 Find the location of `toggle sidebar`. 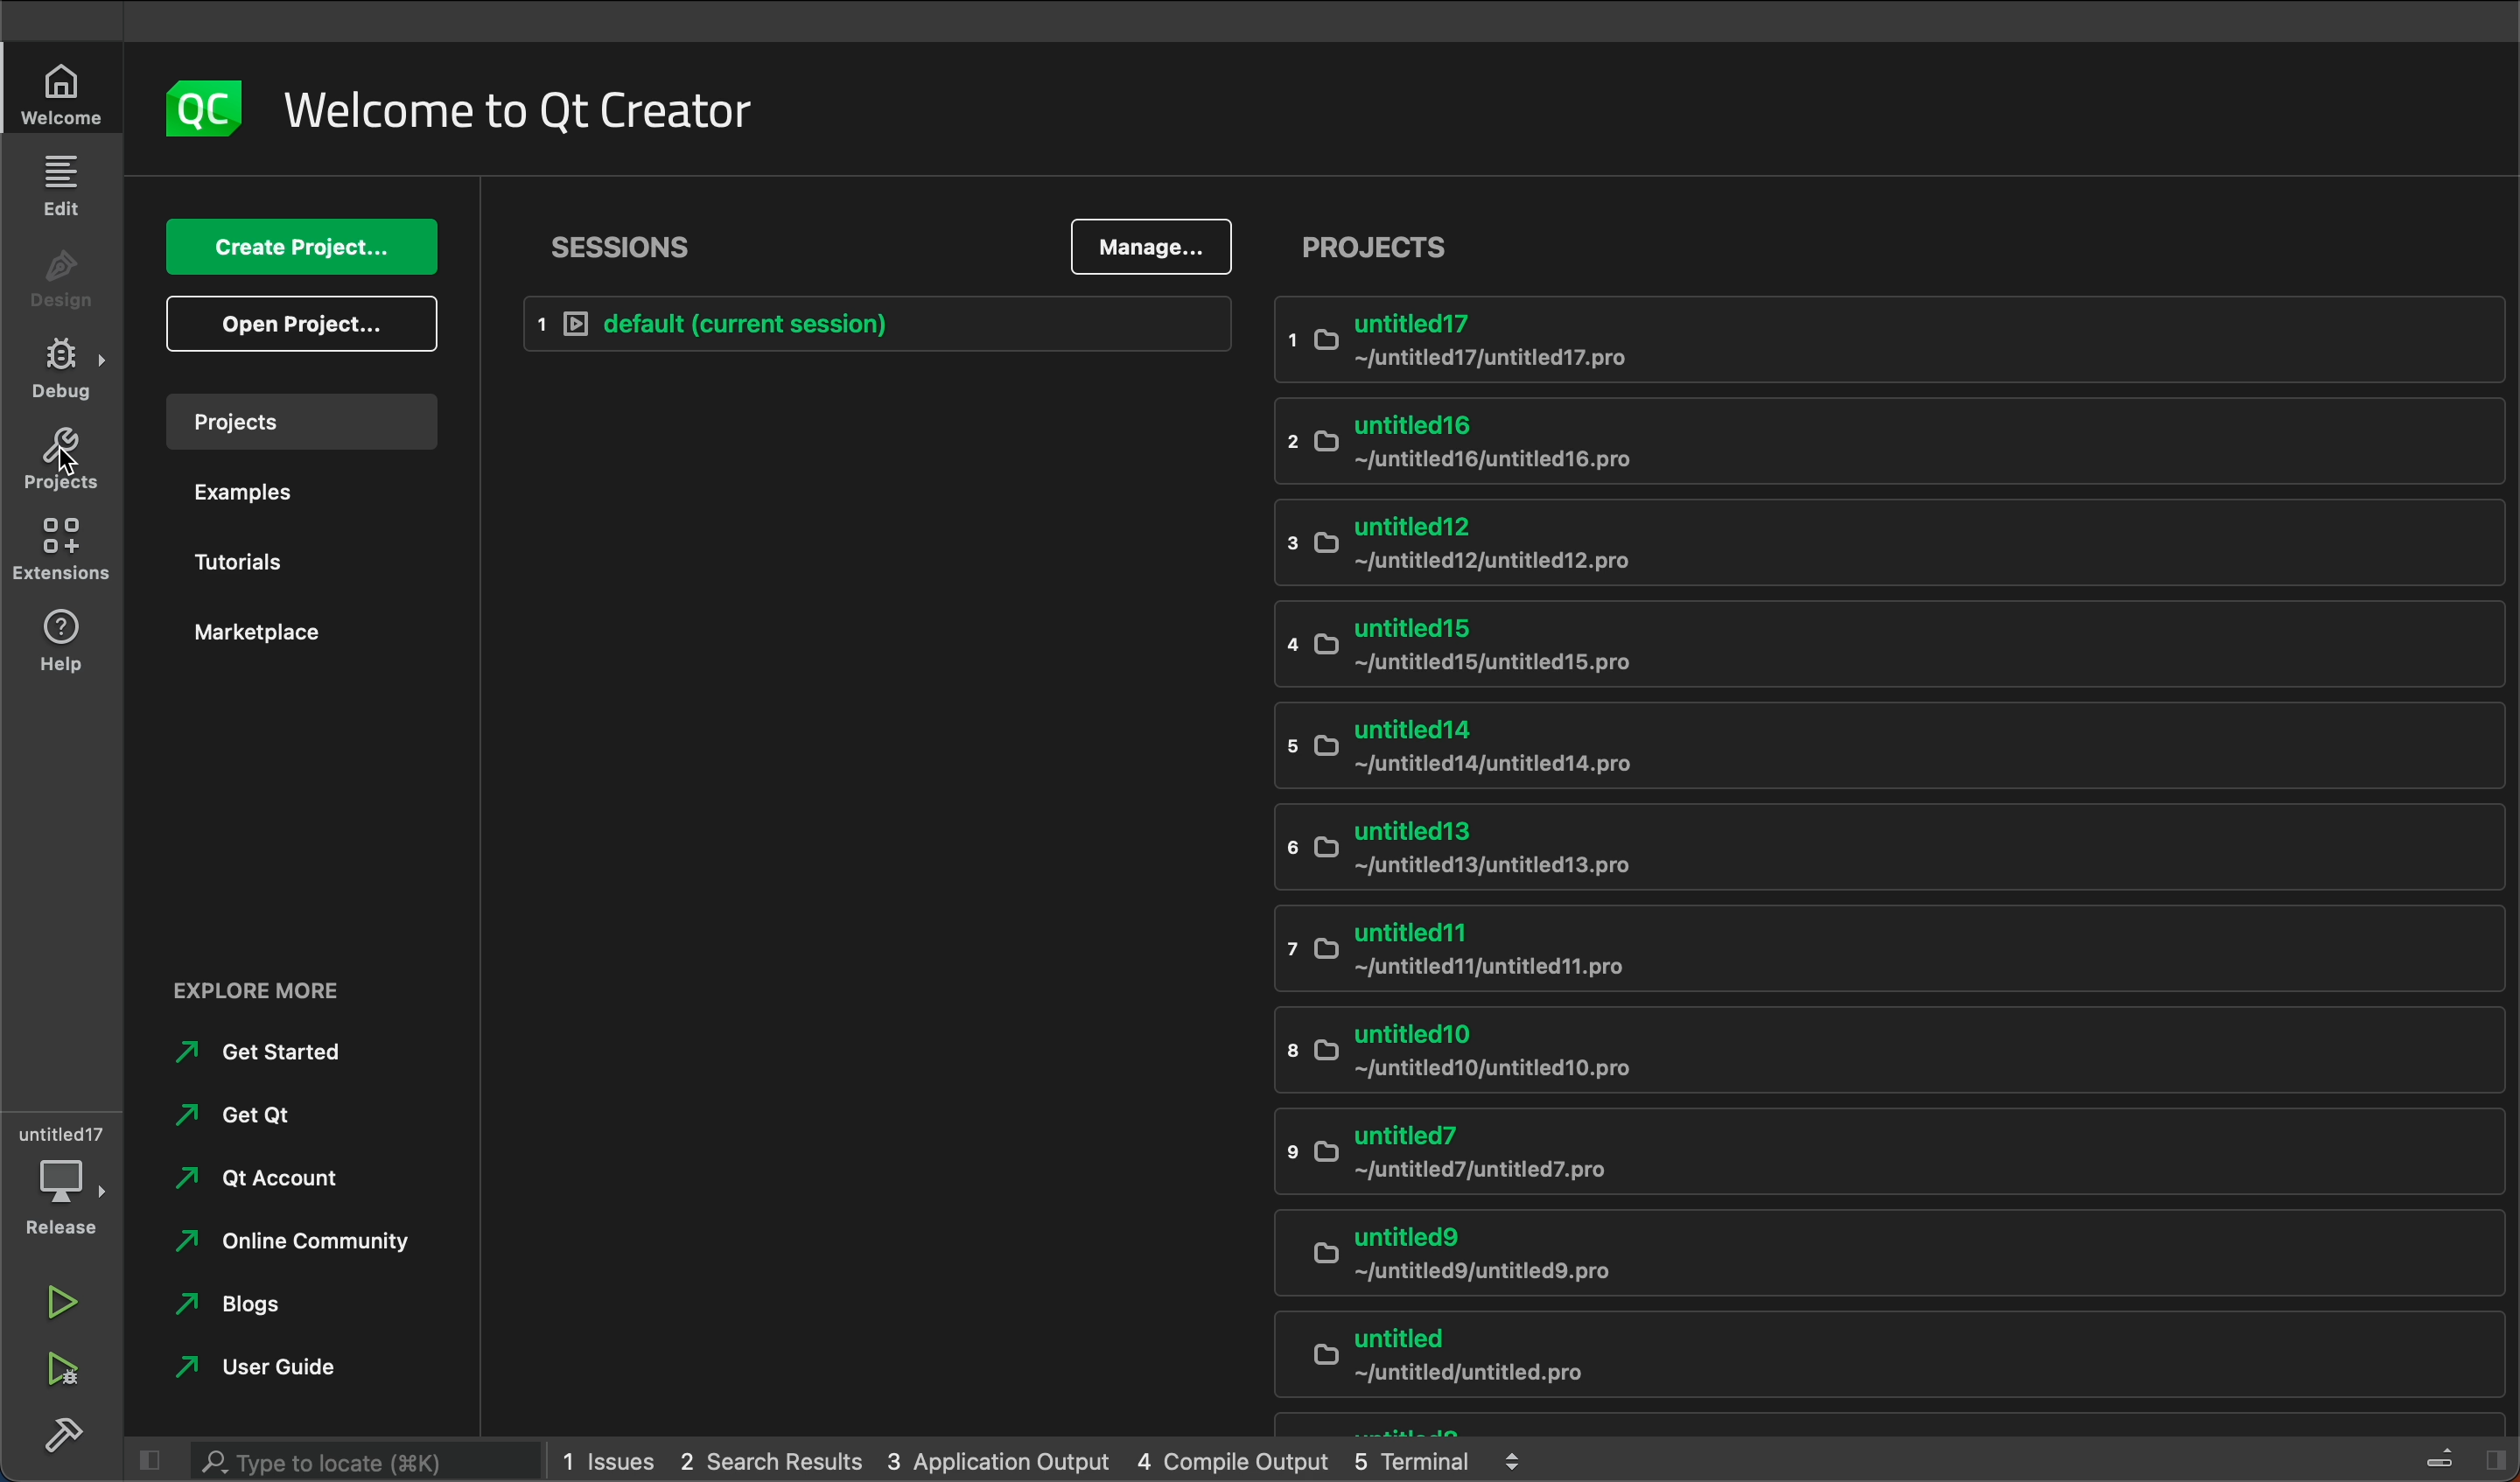

toggle sidebar is located at coordinates (2465, 1461).